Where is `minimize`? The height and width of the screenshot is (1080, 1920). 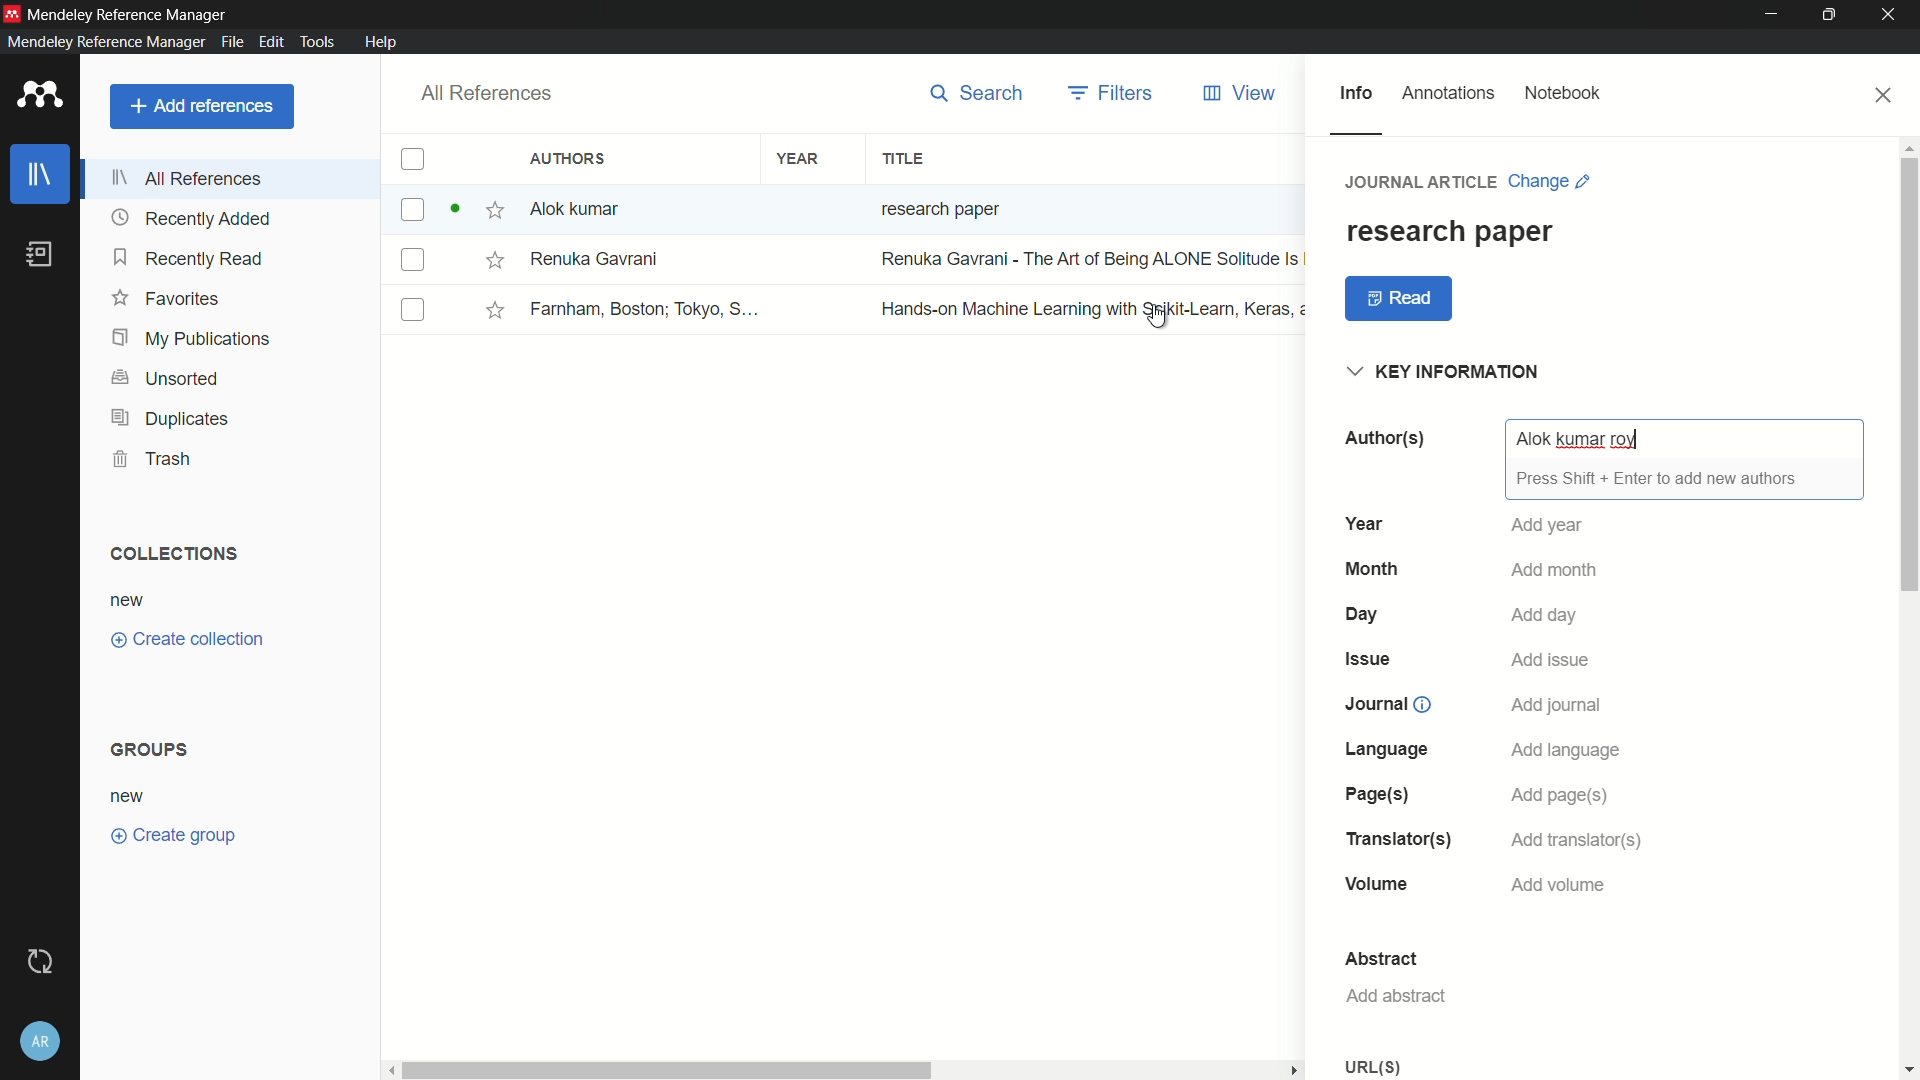
minimize is located at coordinates (1772, 15).